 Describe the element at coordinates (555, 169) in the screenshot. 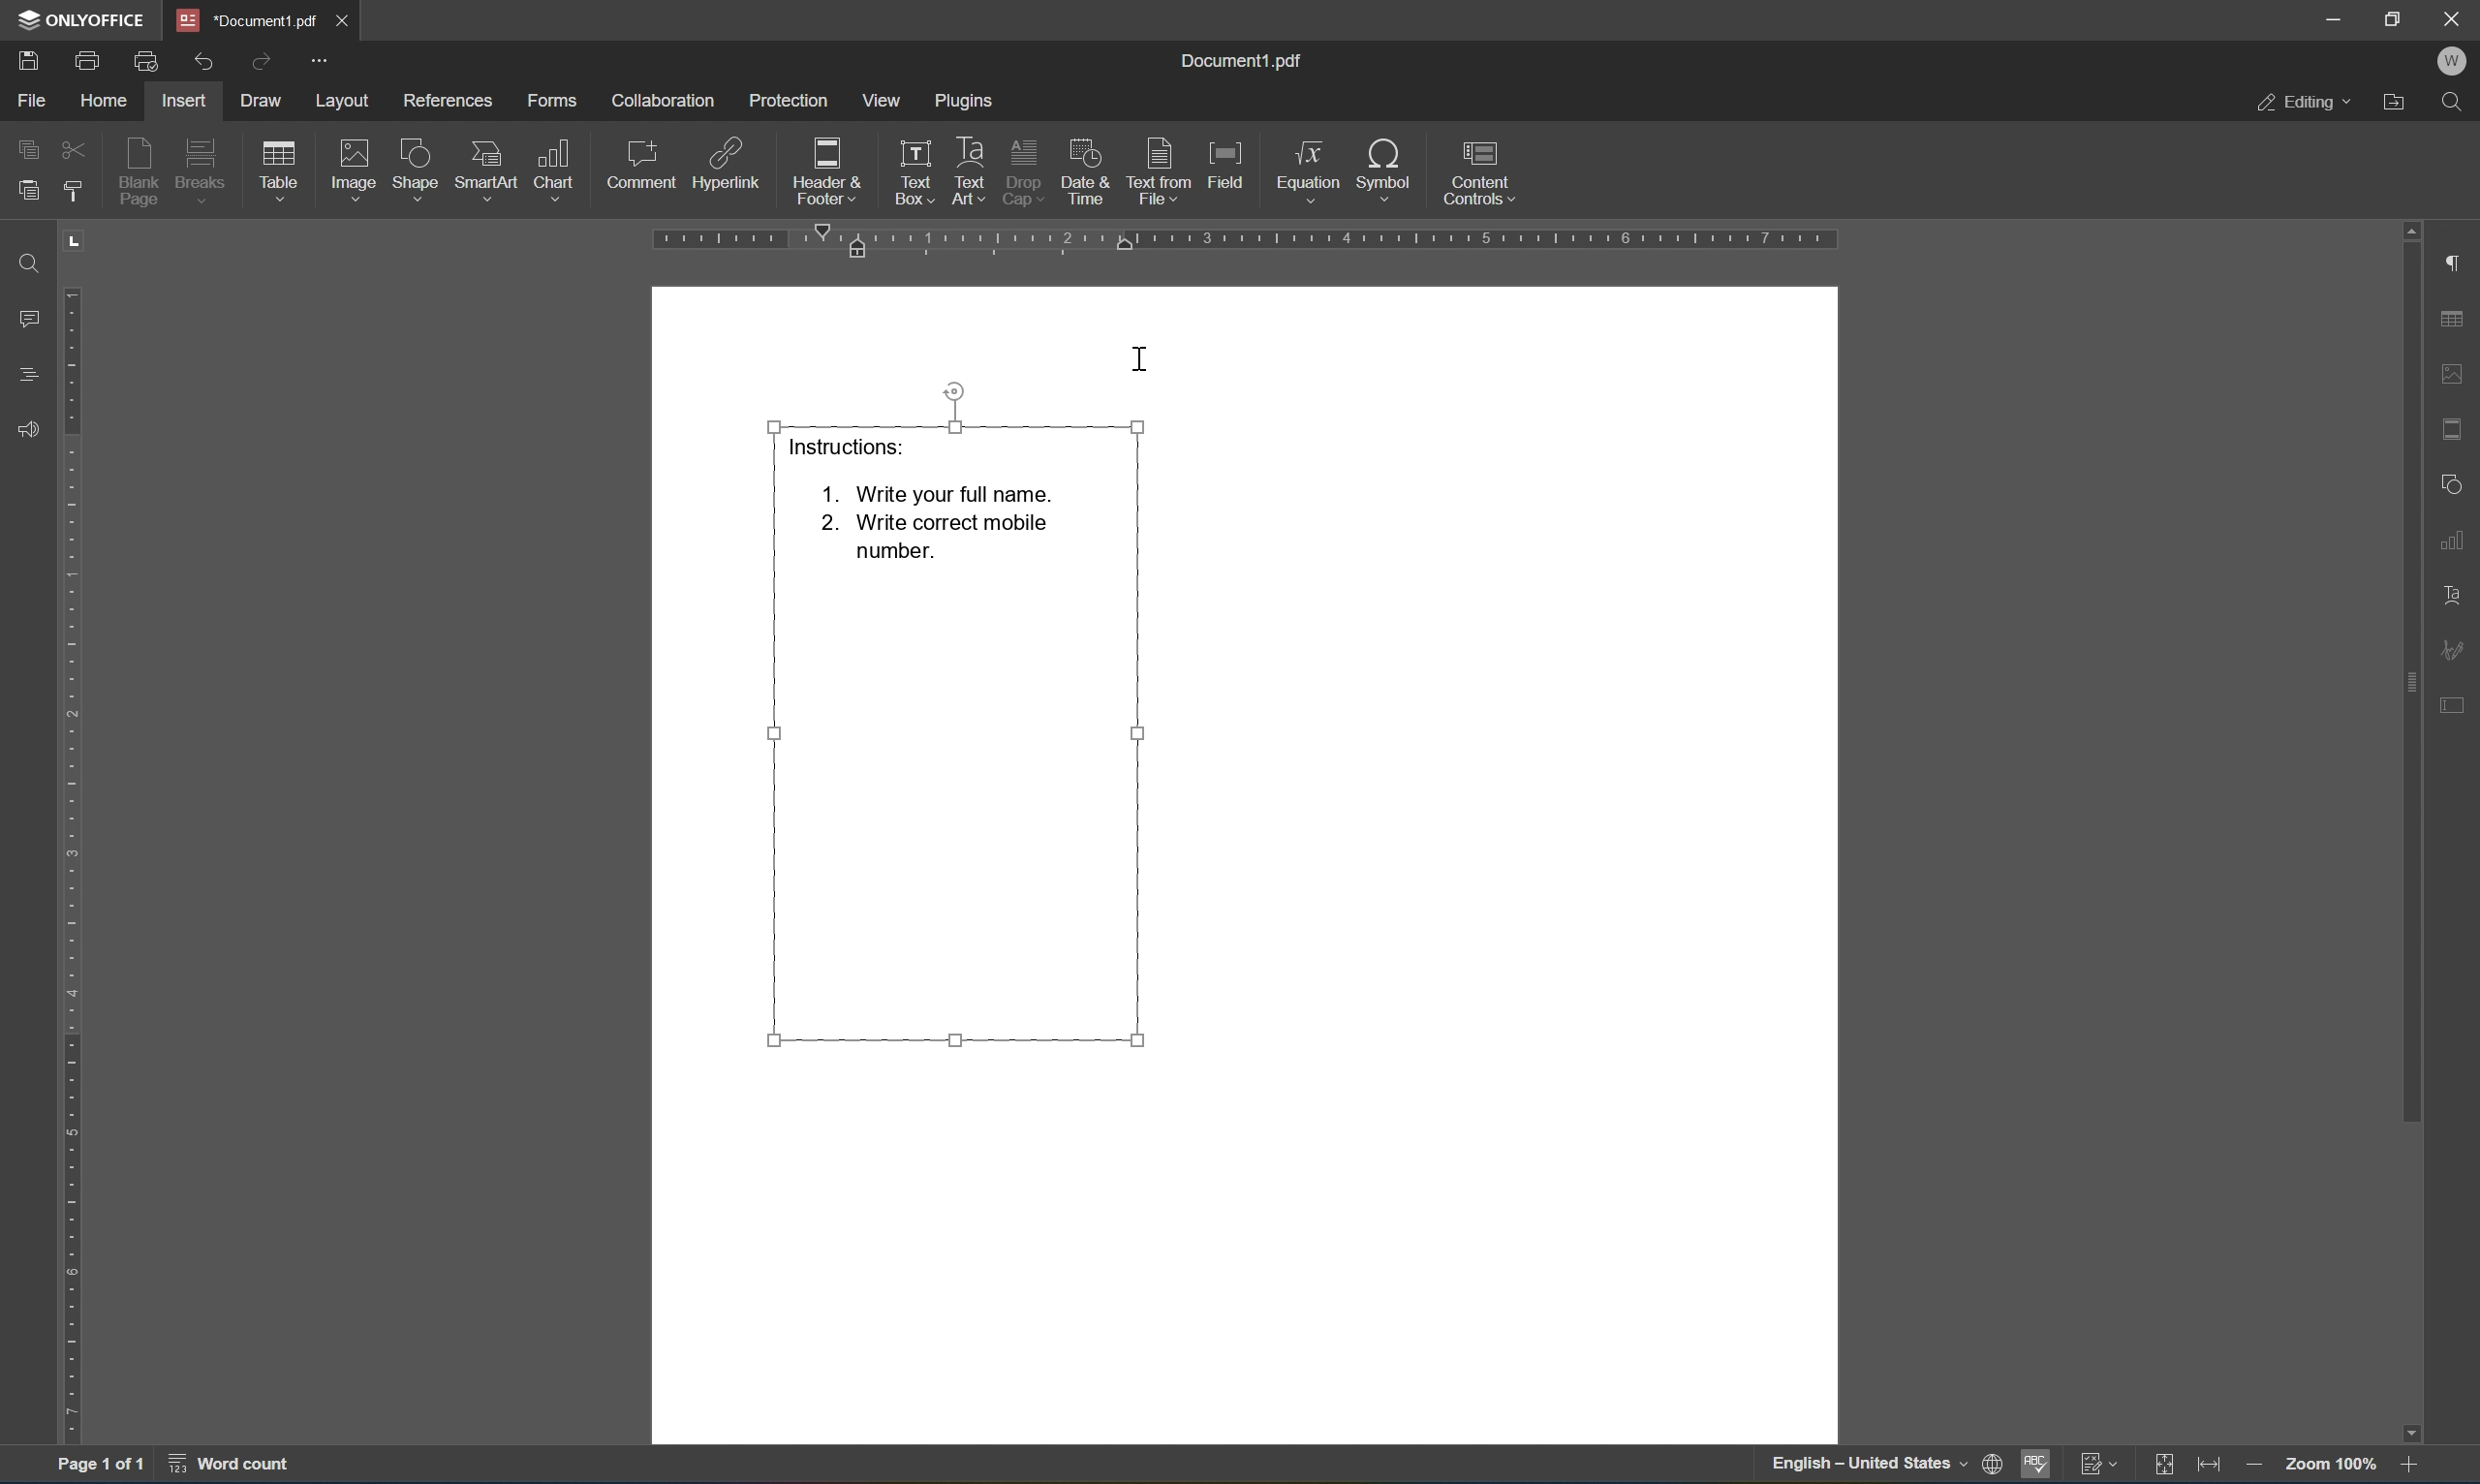

I see `chart` at that location.